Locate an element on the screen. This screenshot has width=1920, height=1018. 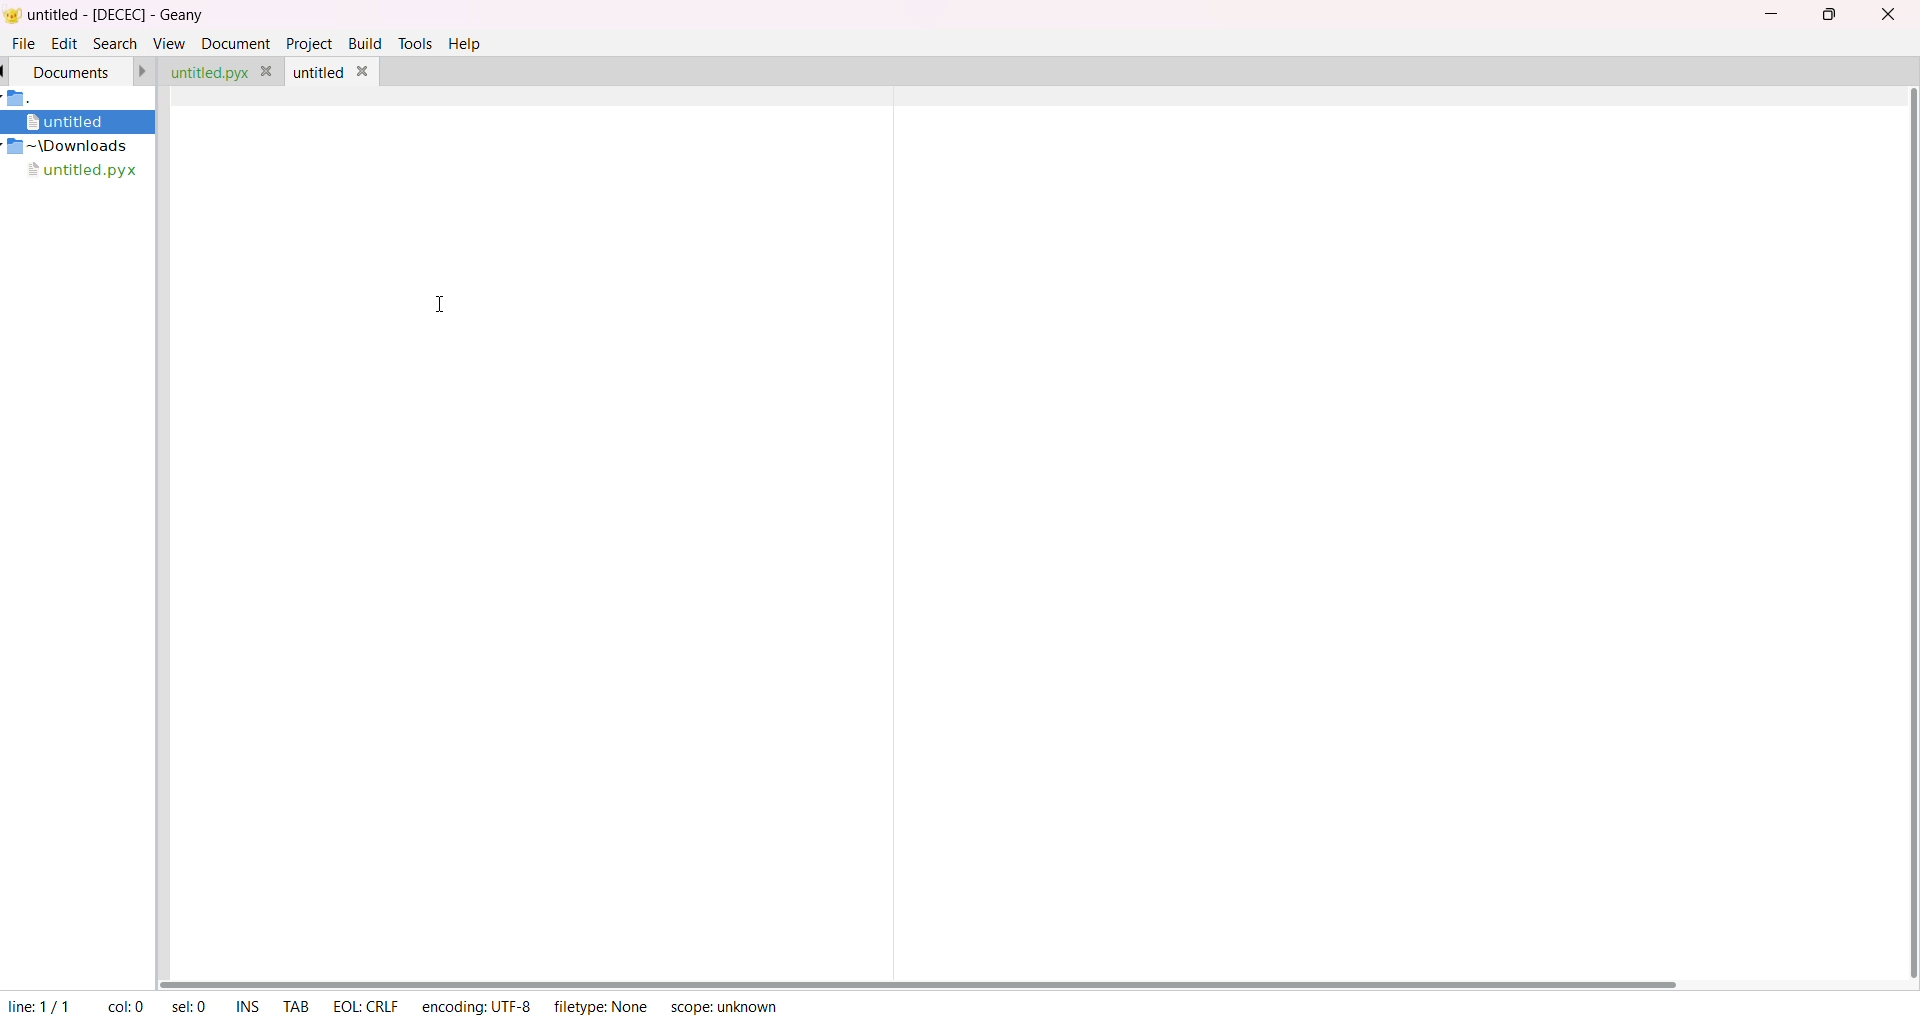
build is located at coordinates (366, 44).